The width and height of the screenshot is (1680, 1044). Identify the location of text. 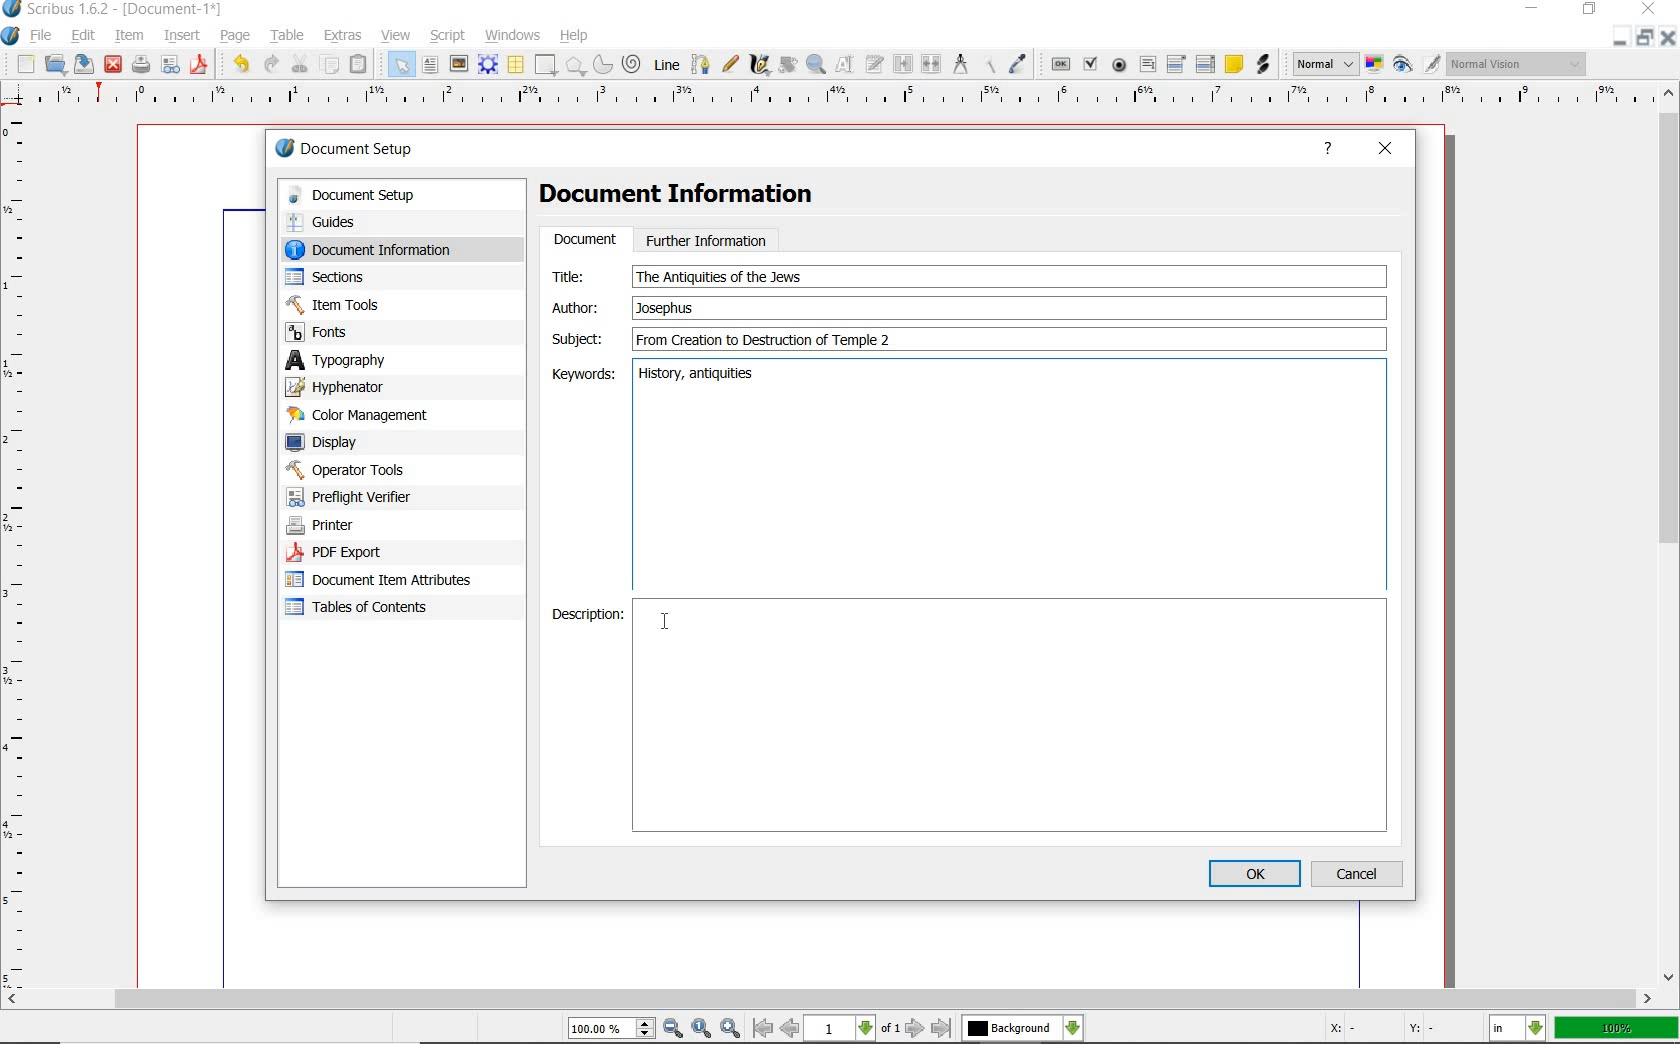
(719, 277).